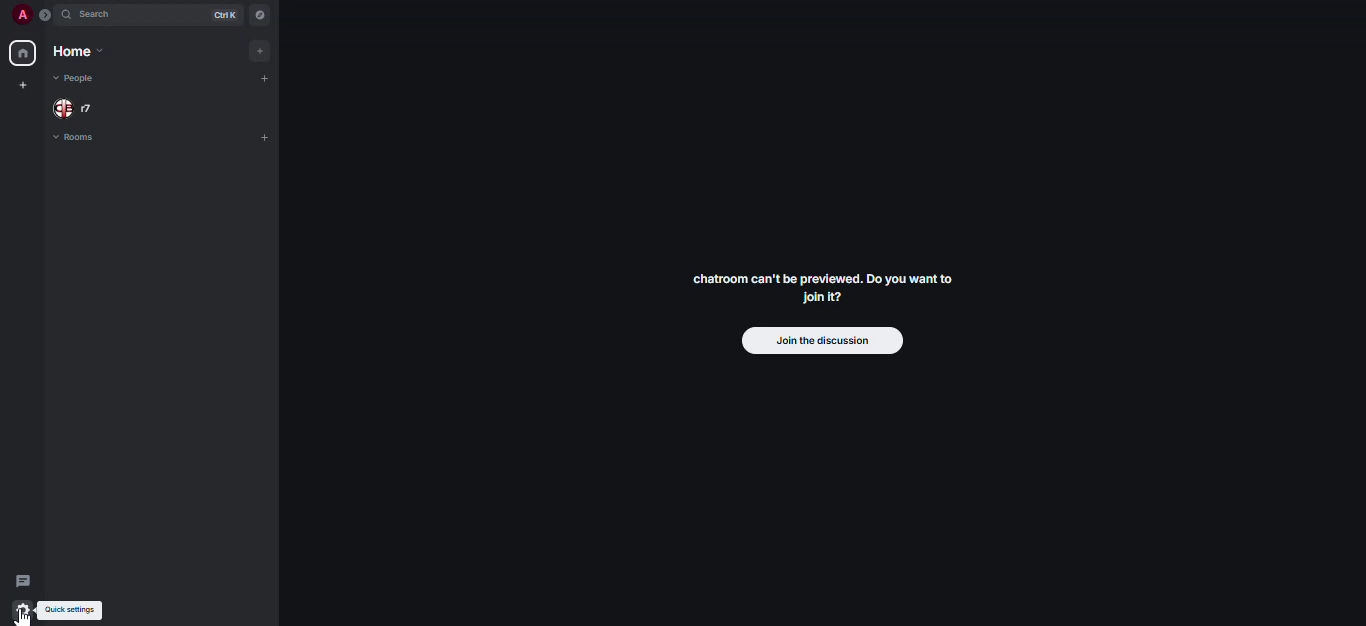 The image size is (1366, 626). Describe the element at coordinates (73, 609) in the screenshot. I see `quick settings` at that location.